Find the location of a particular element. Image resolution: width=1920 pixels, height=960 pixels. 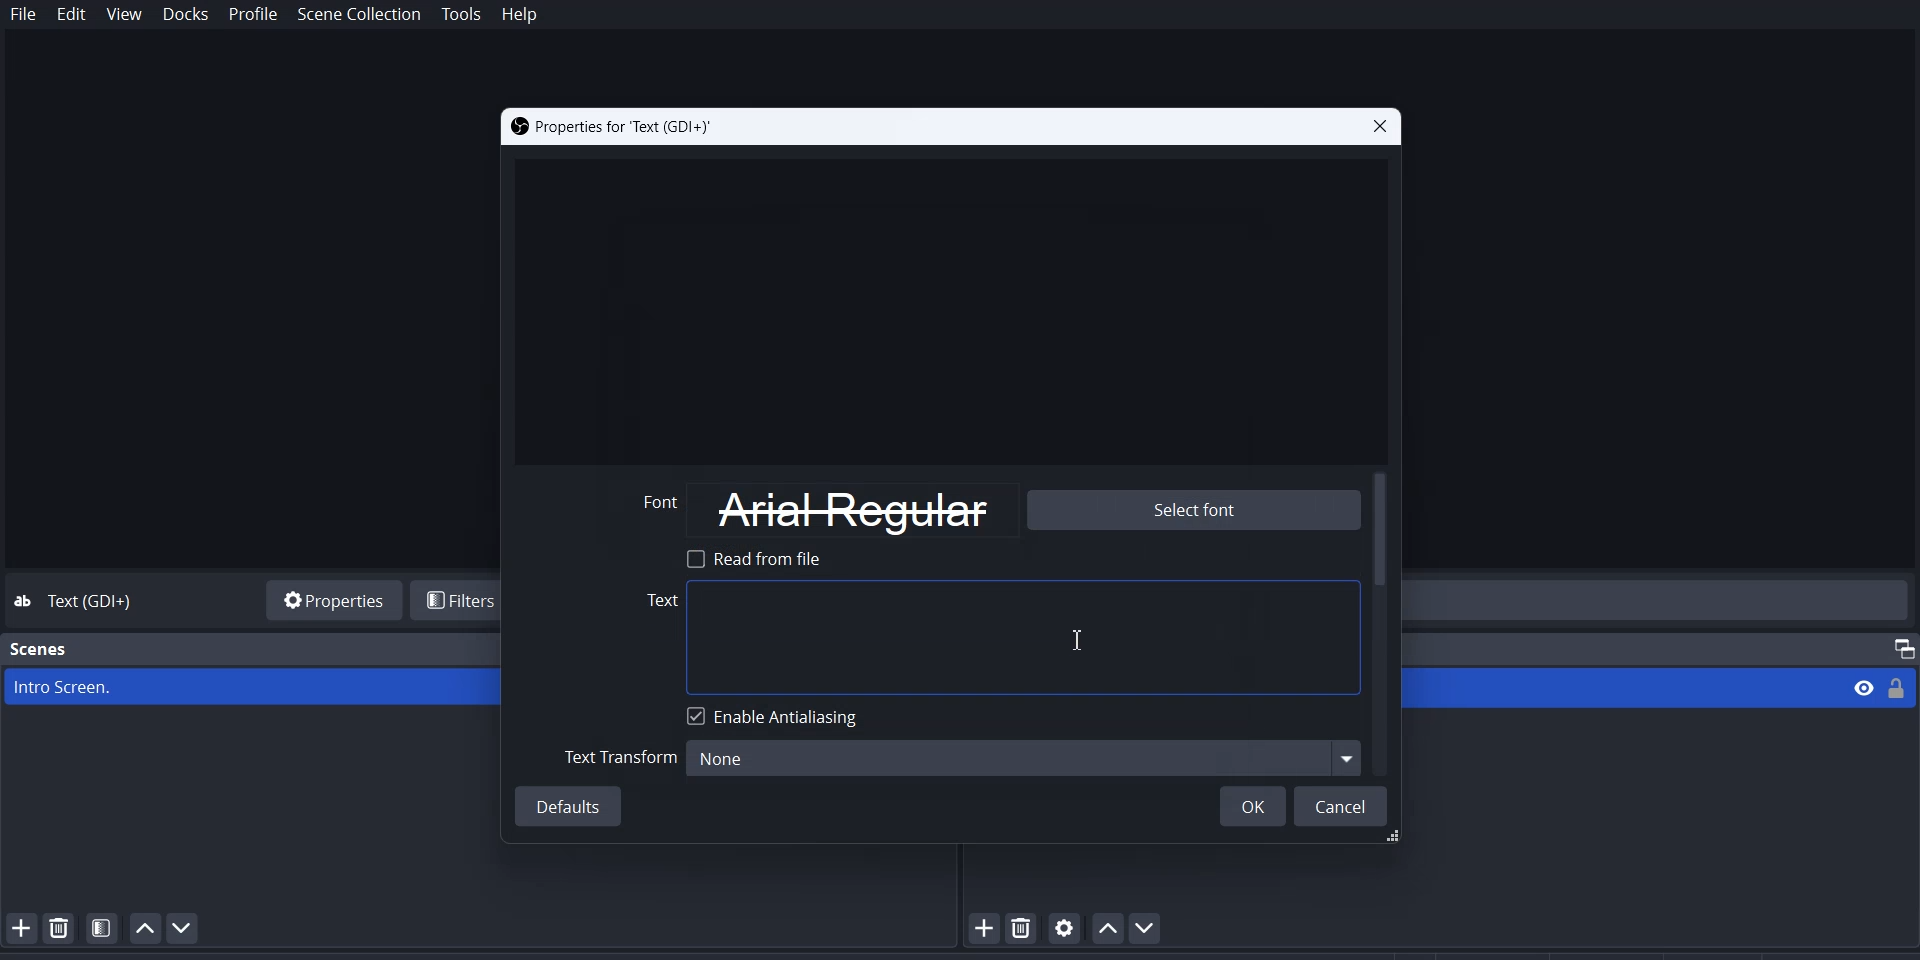

Text Transform is located at coordinates (617, 756).